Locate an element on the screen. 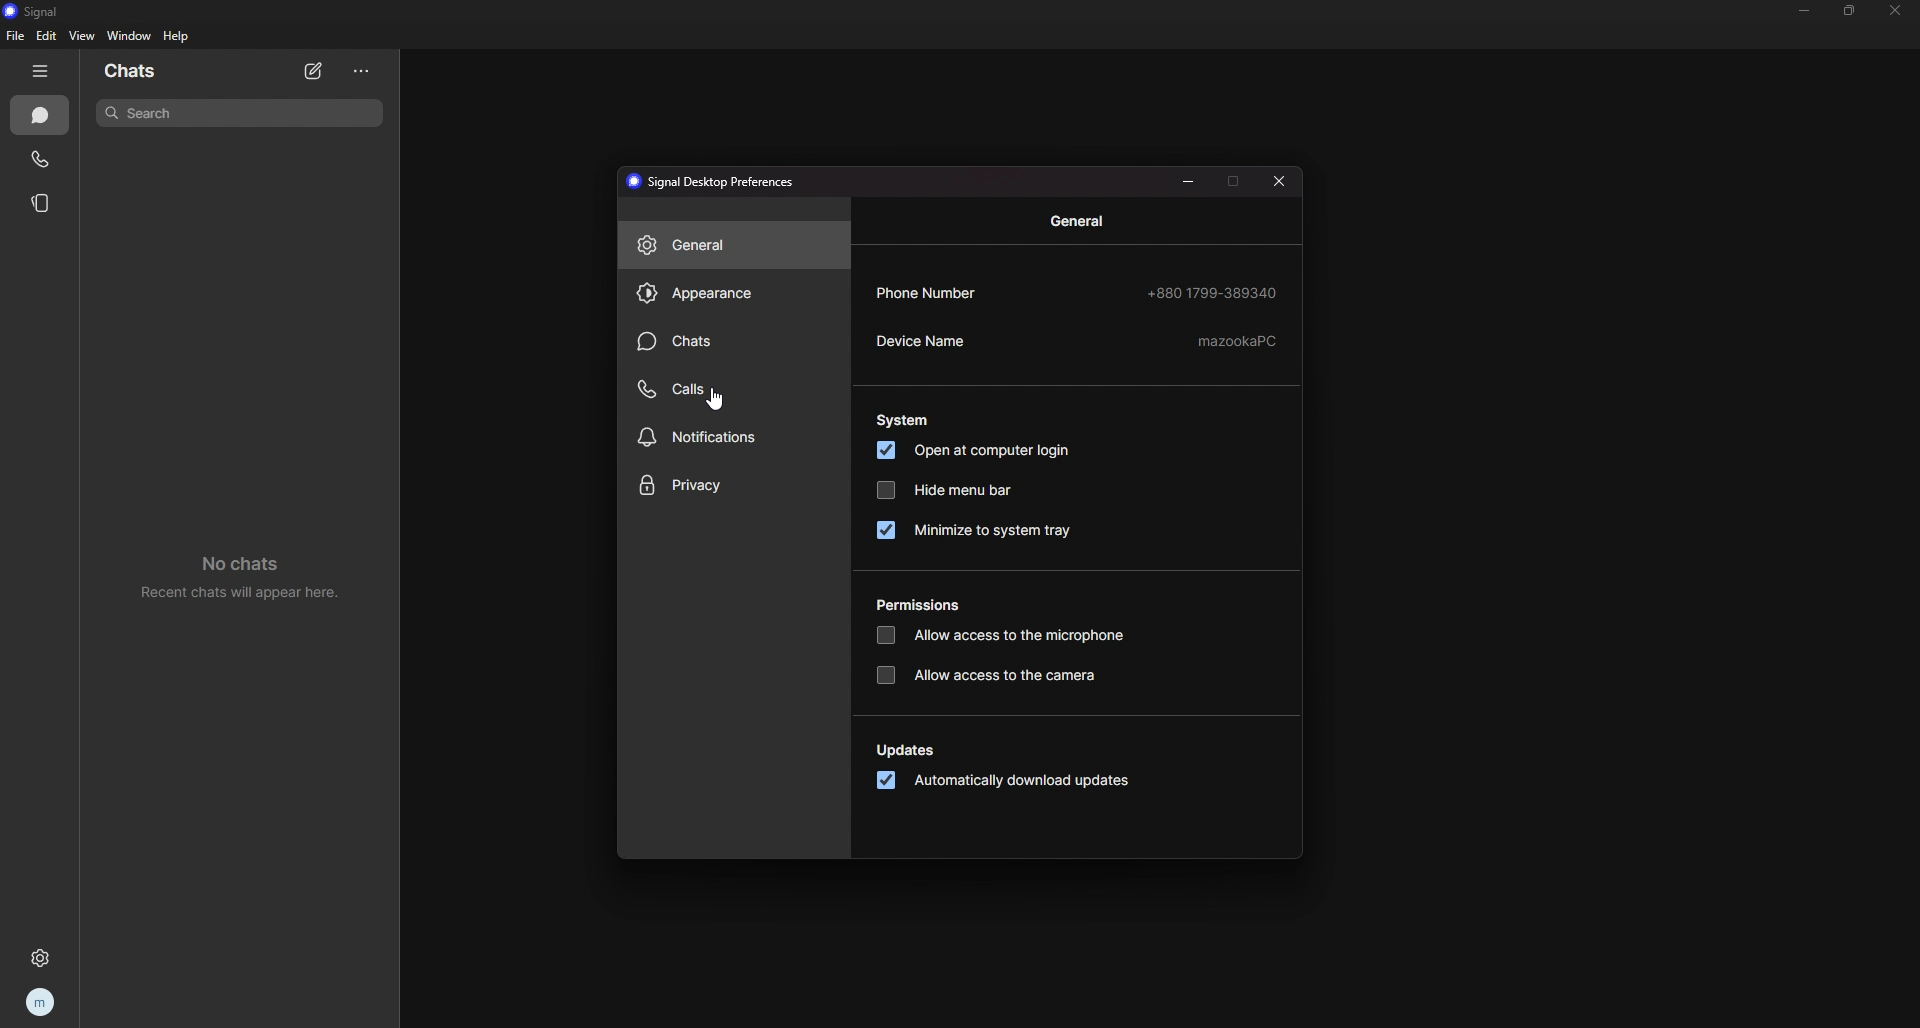 Image resolution: width=1920 pixels, height=1028 pixels. general is located at coordinates (729, 245).